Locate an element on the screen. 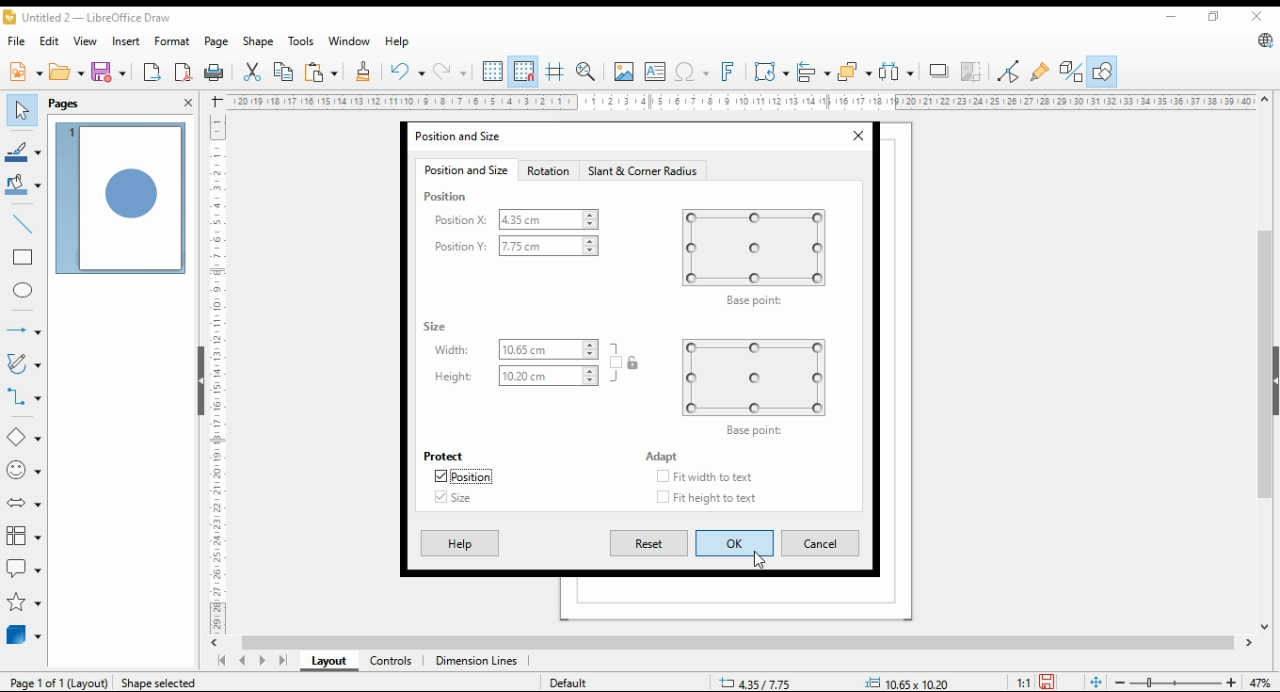 The width and height of the screenshot is (1280, 692). untitled 2 - libreoffice draw is located at coordinates (94, 19).